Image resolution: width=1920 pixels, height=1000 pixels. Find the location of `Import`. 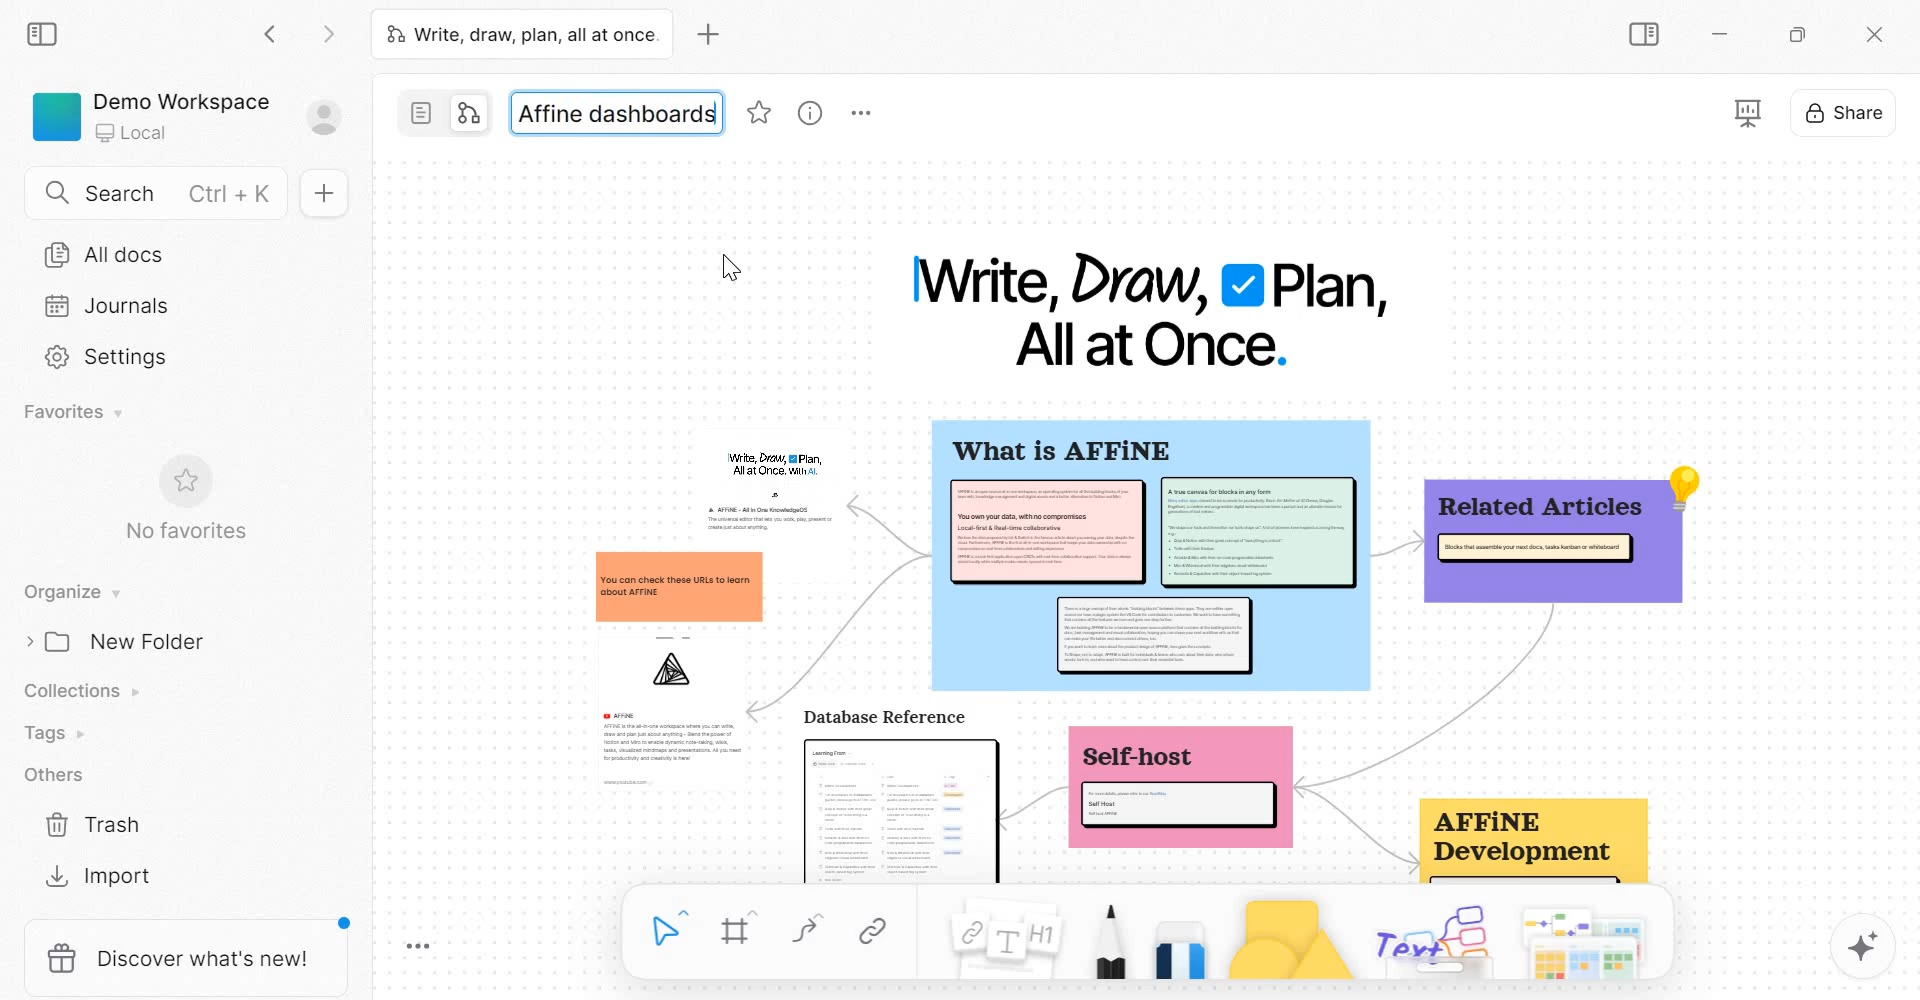

Import is located at coordinates (99, 875).